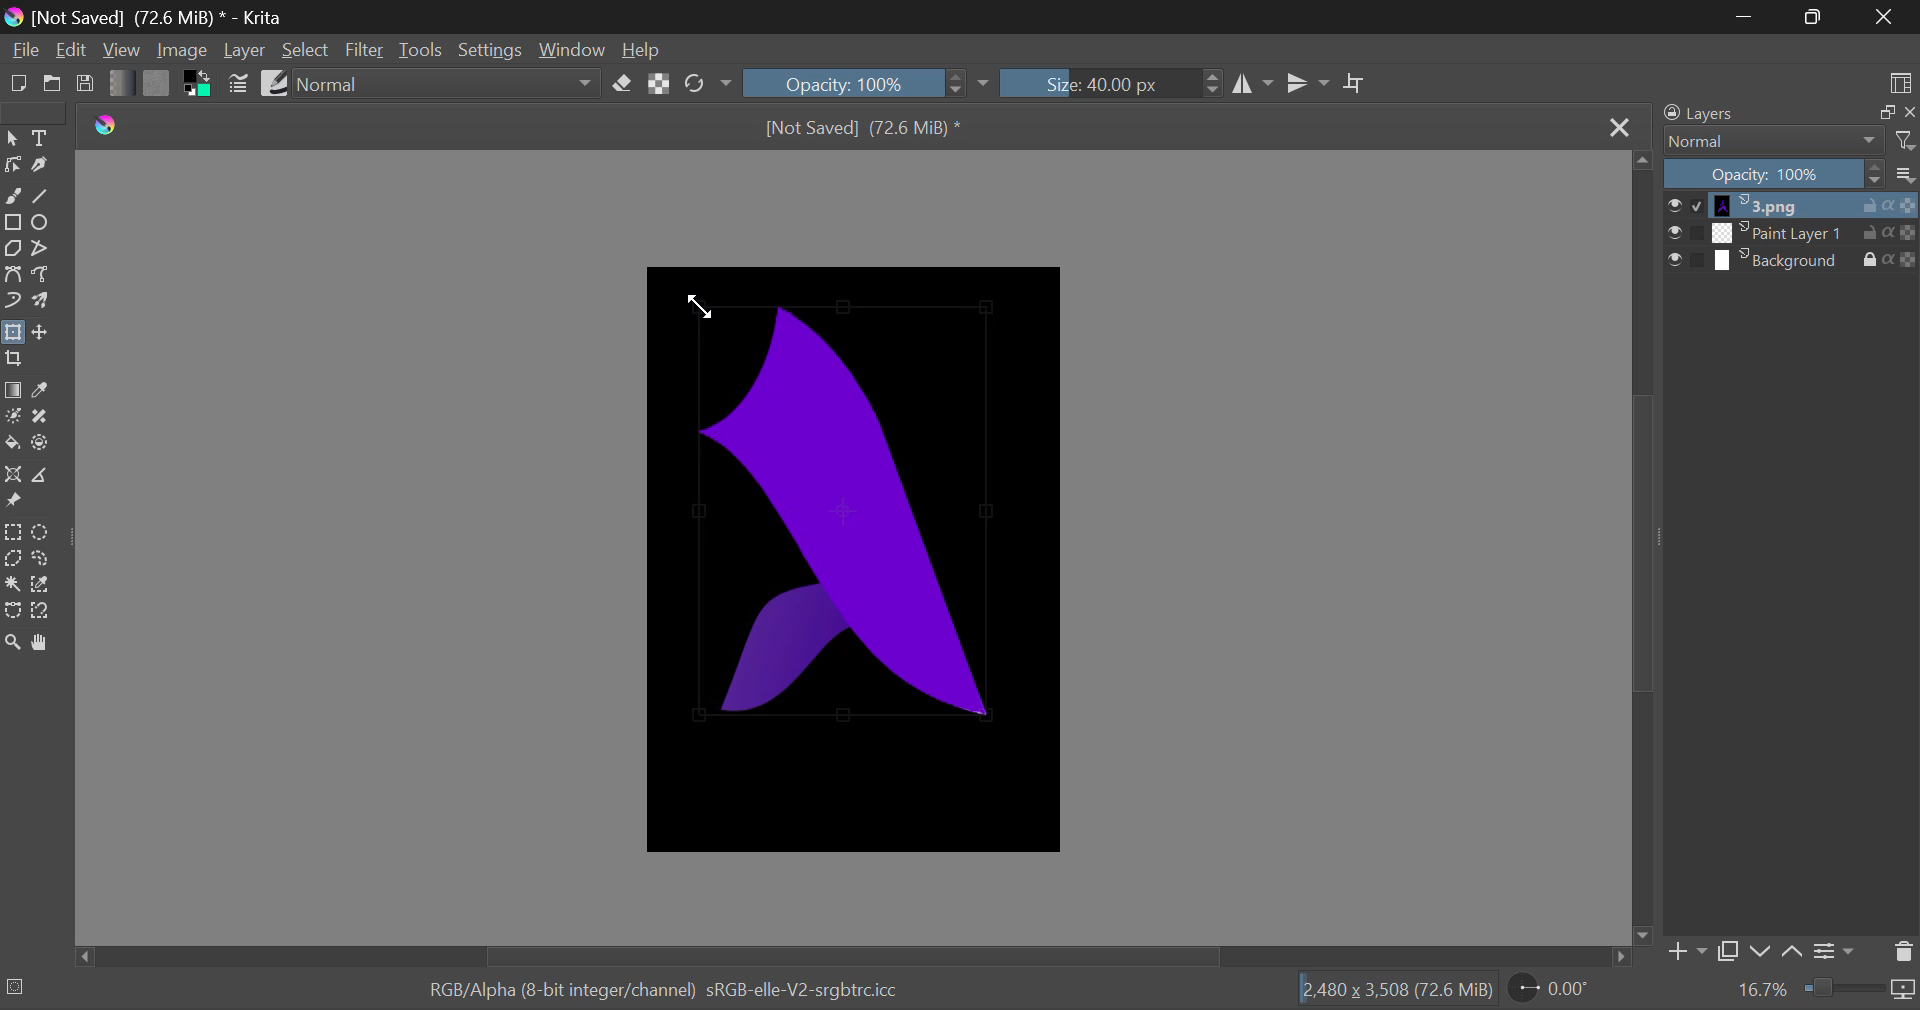  I want to click on Horizontal Mirror Flip, so click(1309, 83).